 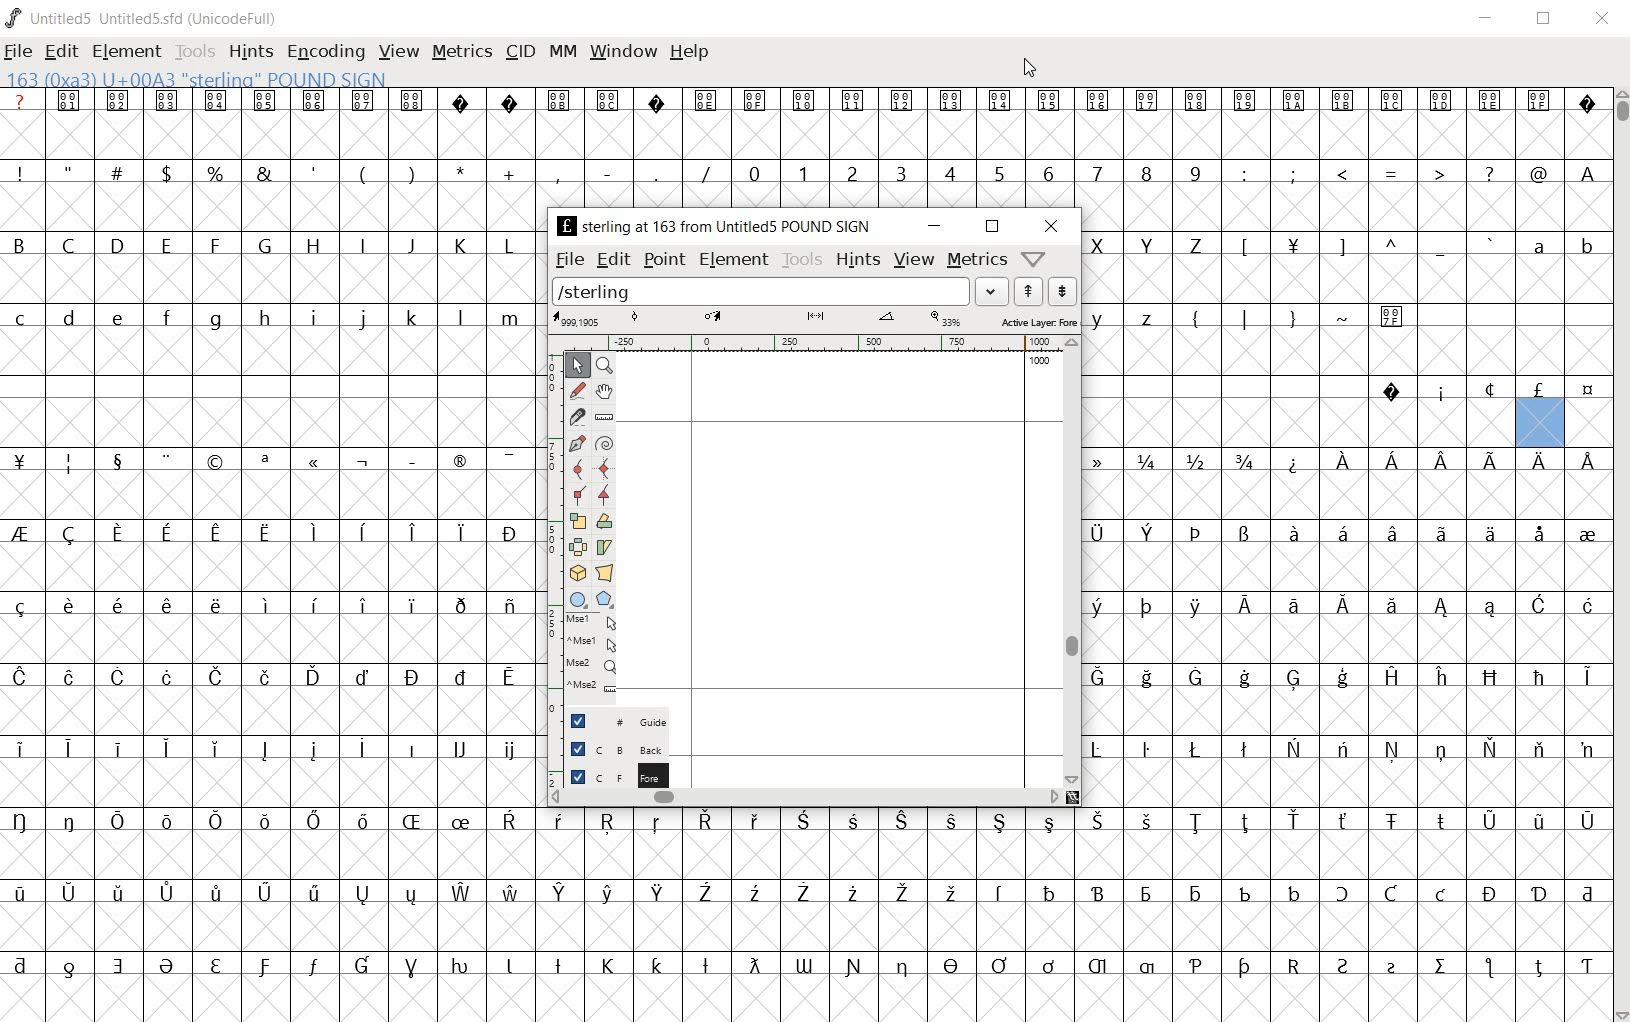 What do you see at coordinates (313, 678) in the screenshot?
I see `Symbol` at bounding box center [313, 678].